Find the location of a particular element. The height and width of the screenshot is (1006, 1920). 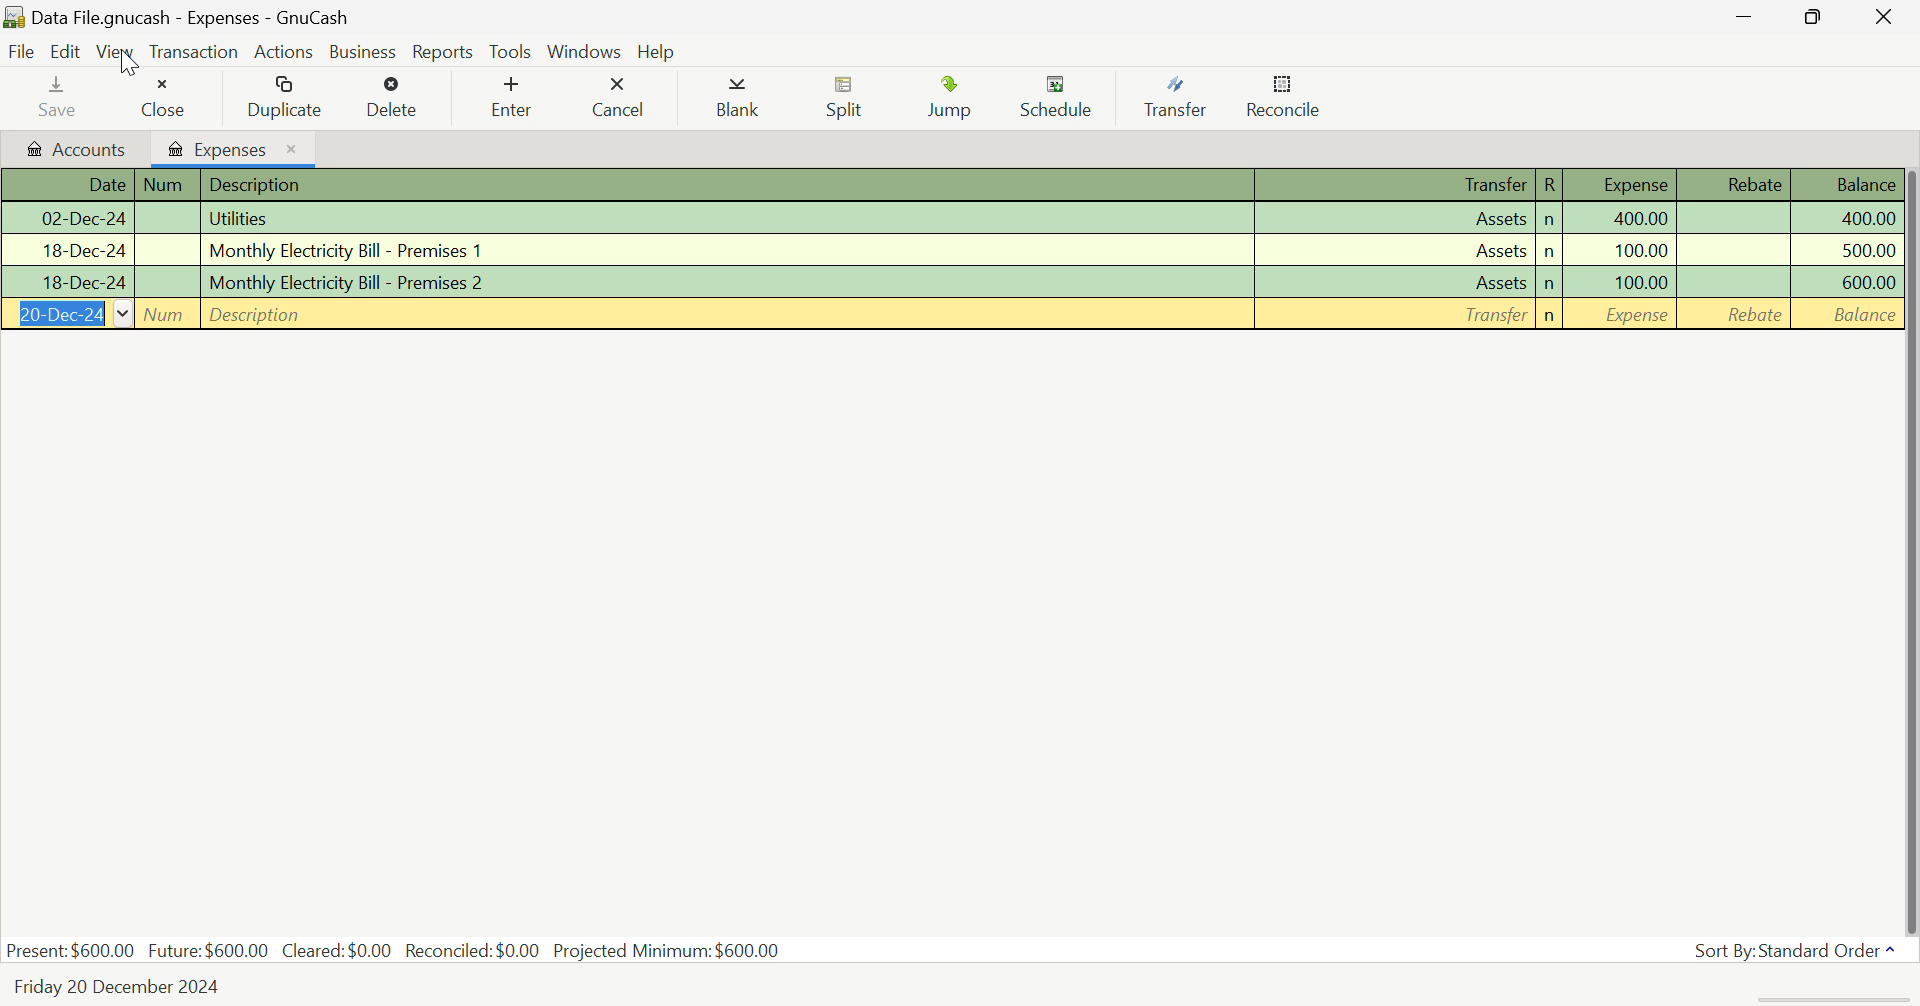

Data File.gnucash - Expenses - GnuCash is located at coordinates (179, 16).